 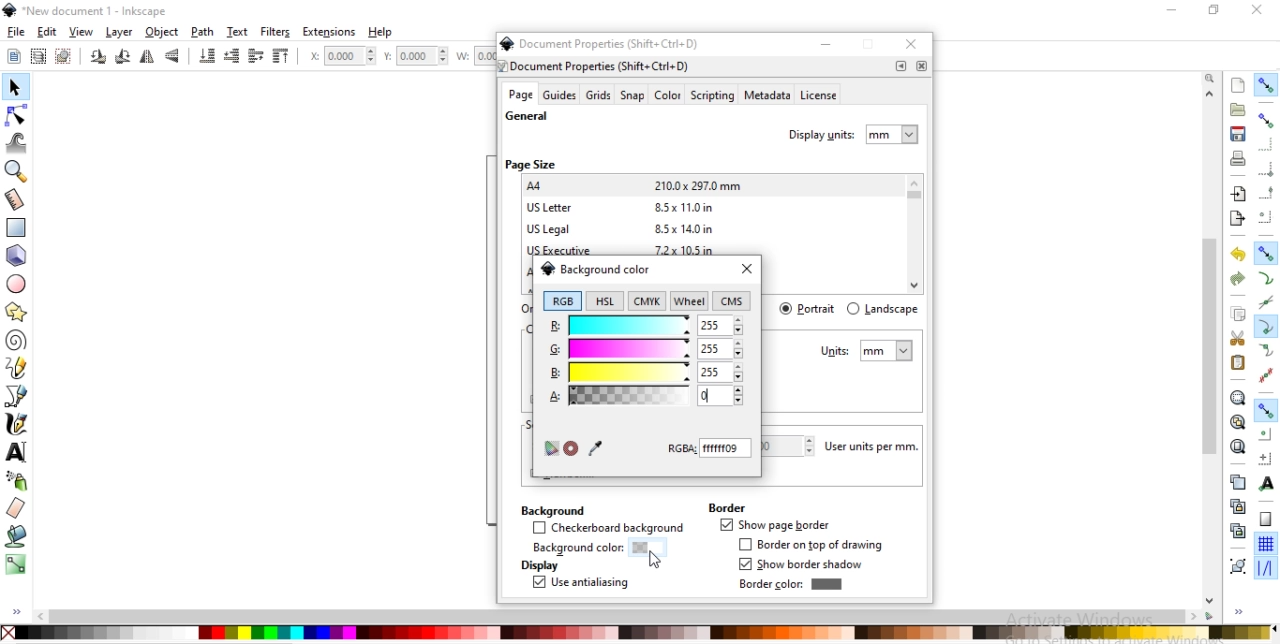 I want to click on age, so click(x=520, y=95).